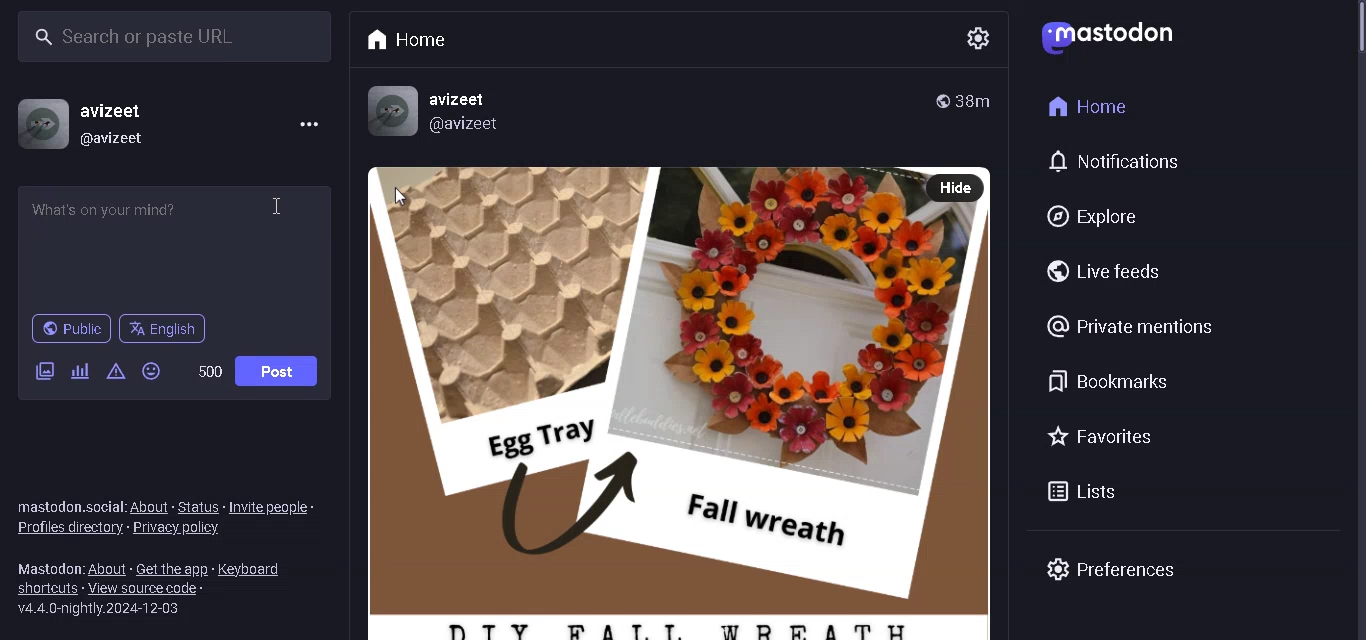  What do you see at coordinates (277, 505) in the screenshot?
I see `invite people` at bounding box center [277, 505].